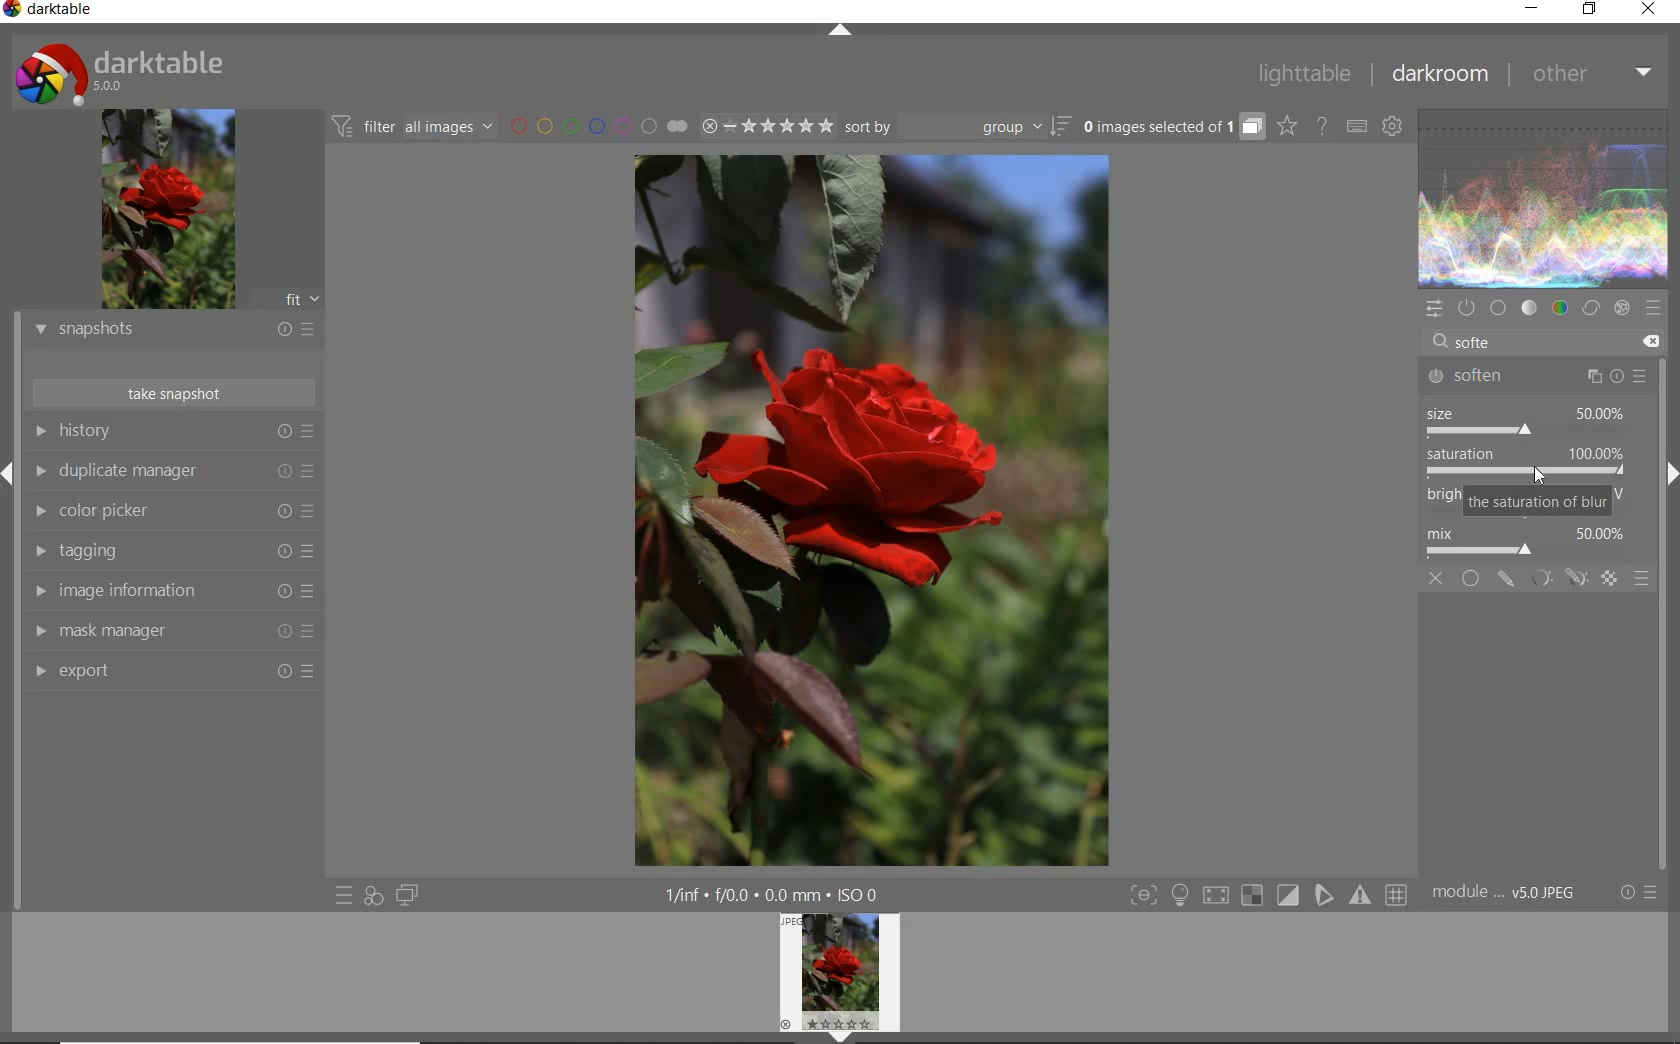 The height and width of the screenshot is (1044, 1680). Describe the element at coordinates (171, 591) in the screenshot. I see `image information` at that location.